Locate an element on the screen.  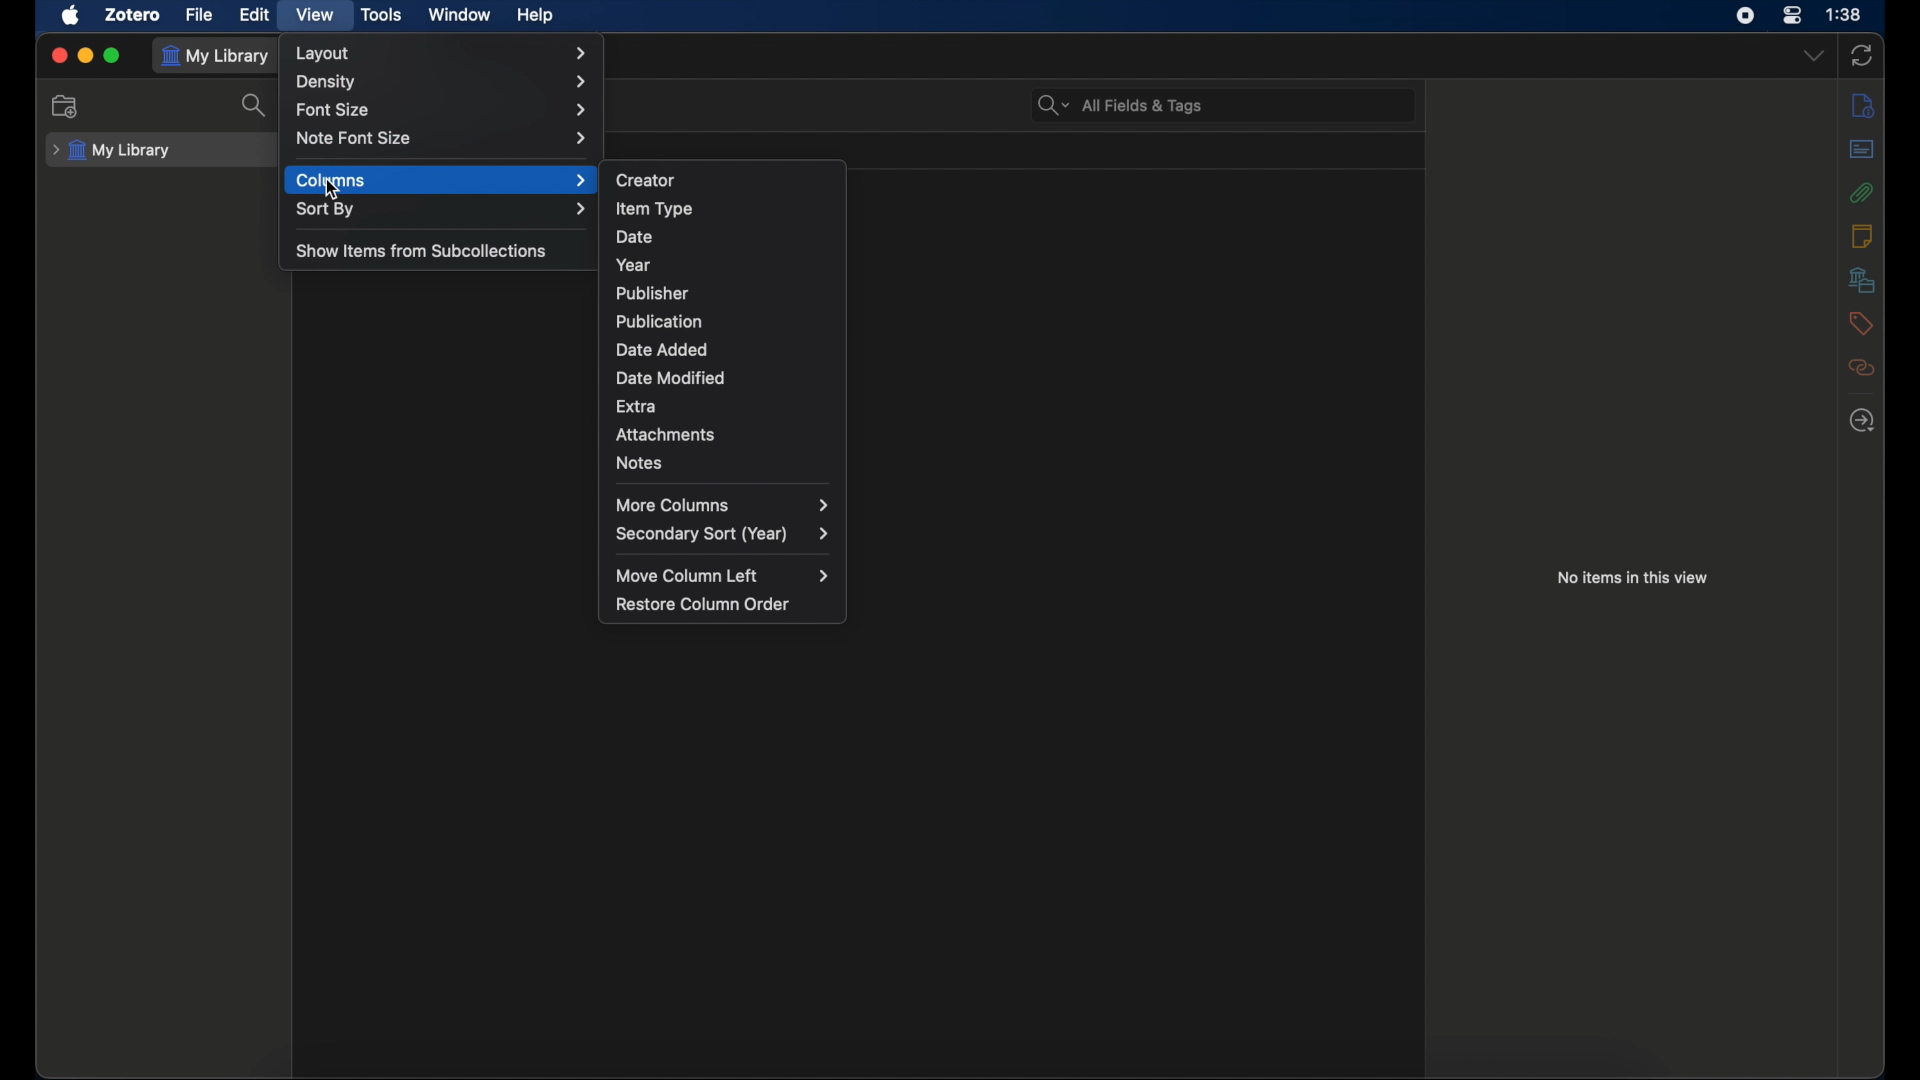
window is located at coordinates (460, 15).